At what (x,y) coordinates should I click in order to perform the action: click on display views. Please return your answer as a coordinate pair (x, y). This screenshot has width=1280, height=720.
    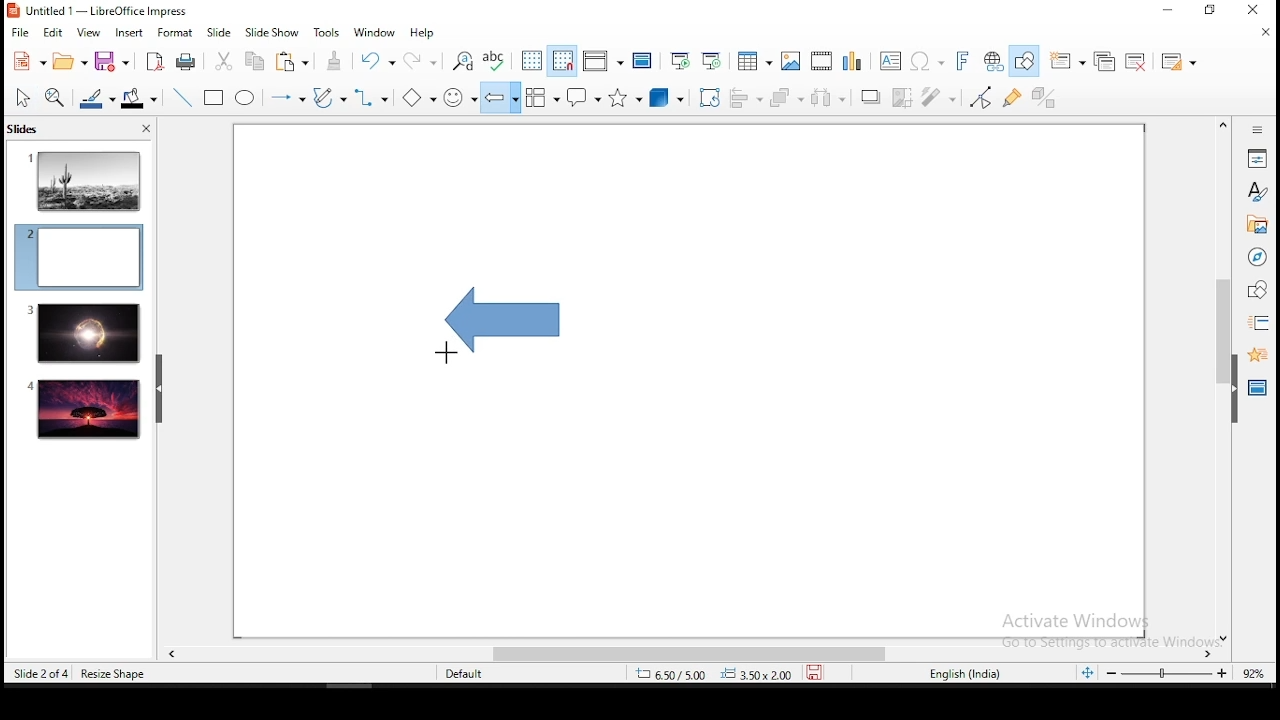
    Looking at the image, I should click on (602, 61).